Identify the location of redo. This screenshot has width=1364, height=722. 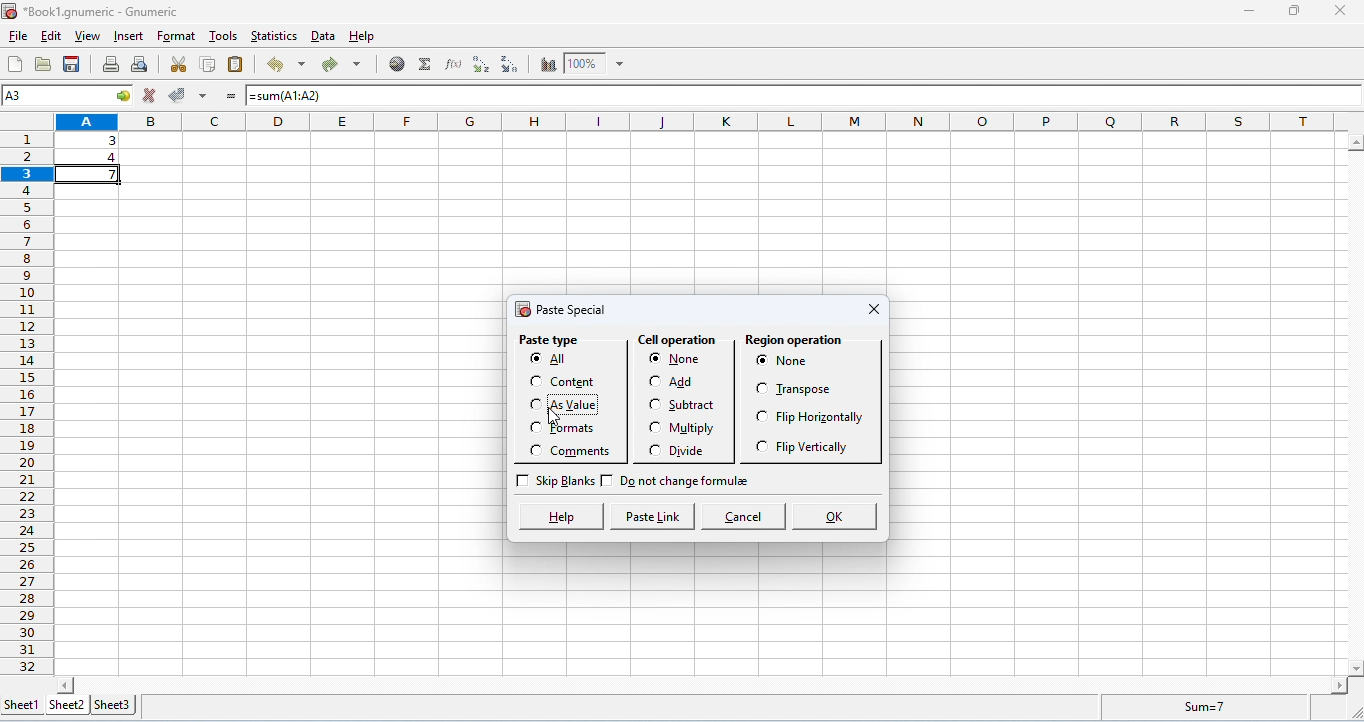
(338, 65).